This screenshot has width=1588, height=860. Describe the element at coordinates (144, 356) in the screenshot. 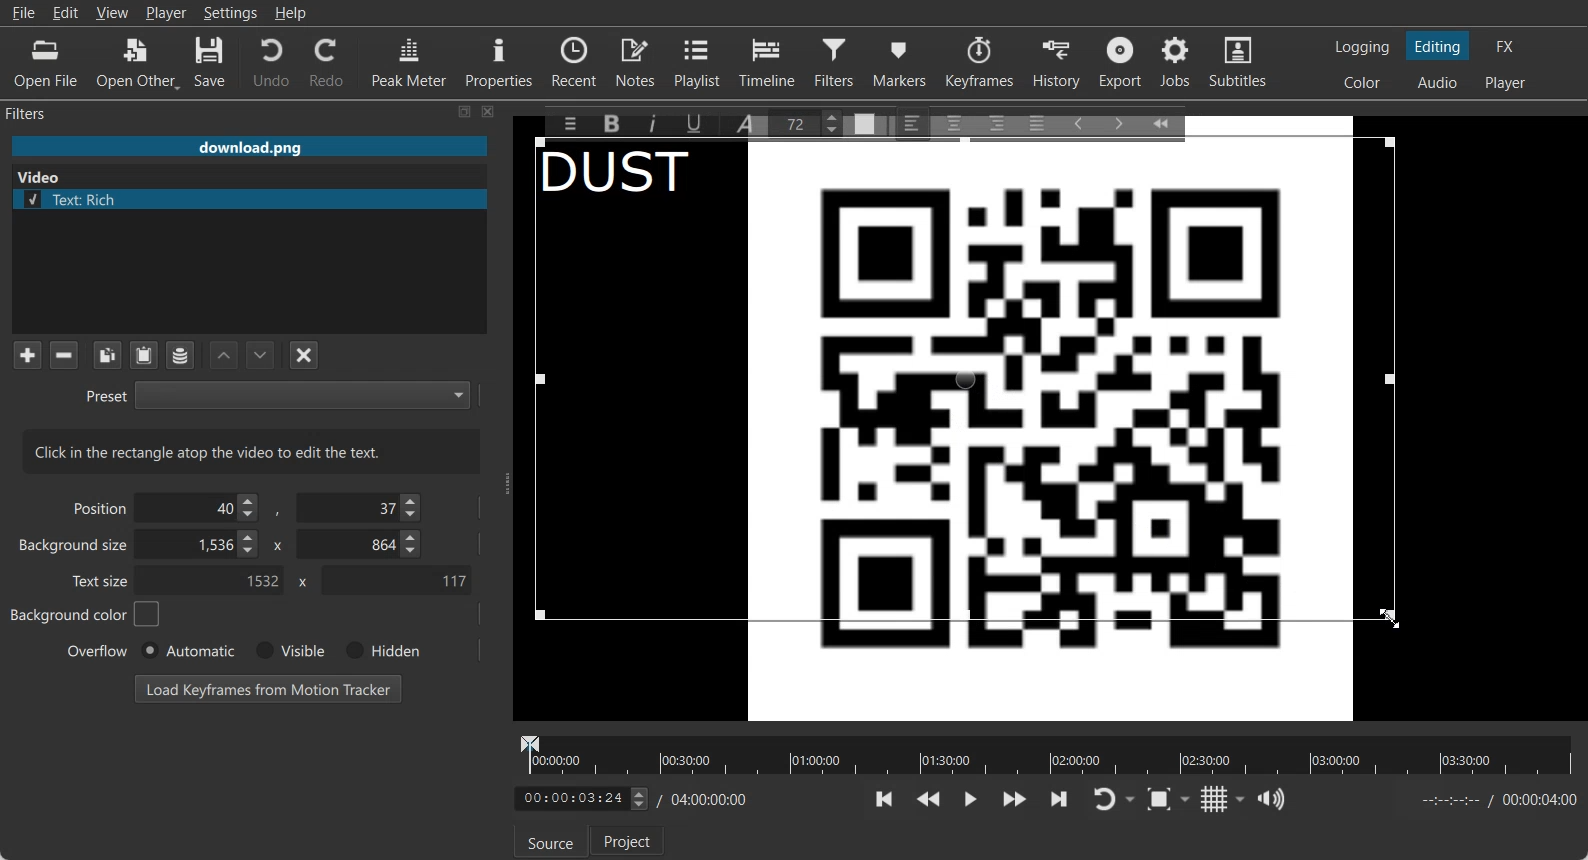

I see `Paste Filters` at that location.